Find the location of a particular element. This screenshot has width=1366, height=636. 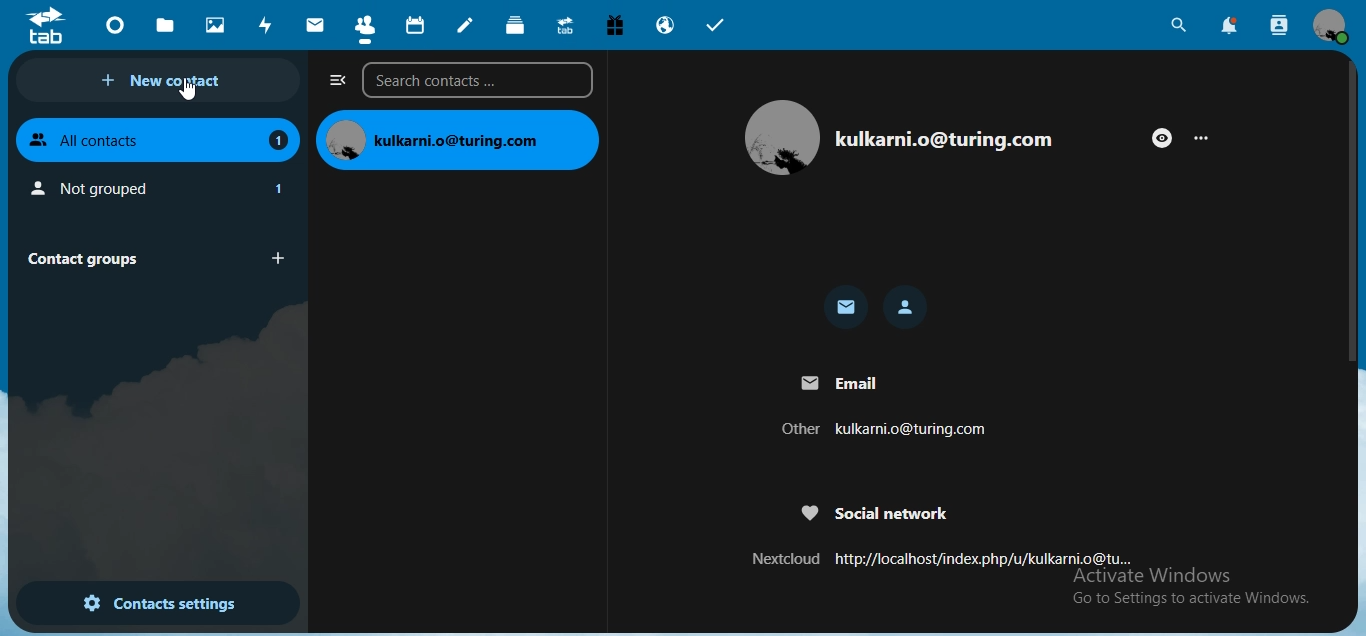

upgrade is located at coordinates (563, 24).